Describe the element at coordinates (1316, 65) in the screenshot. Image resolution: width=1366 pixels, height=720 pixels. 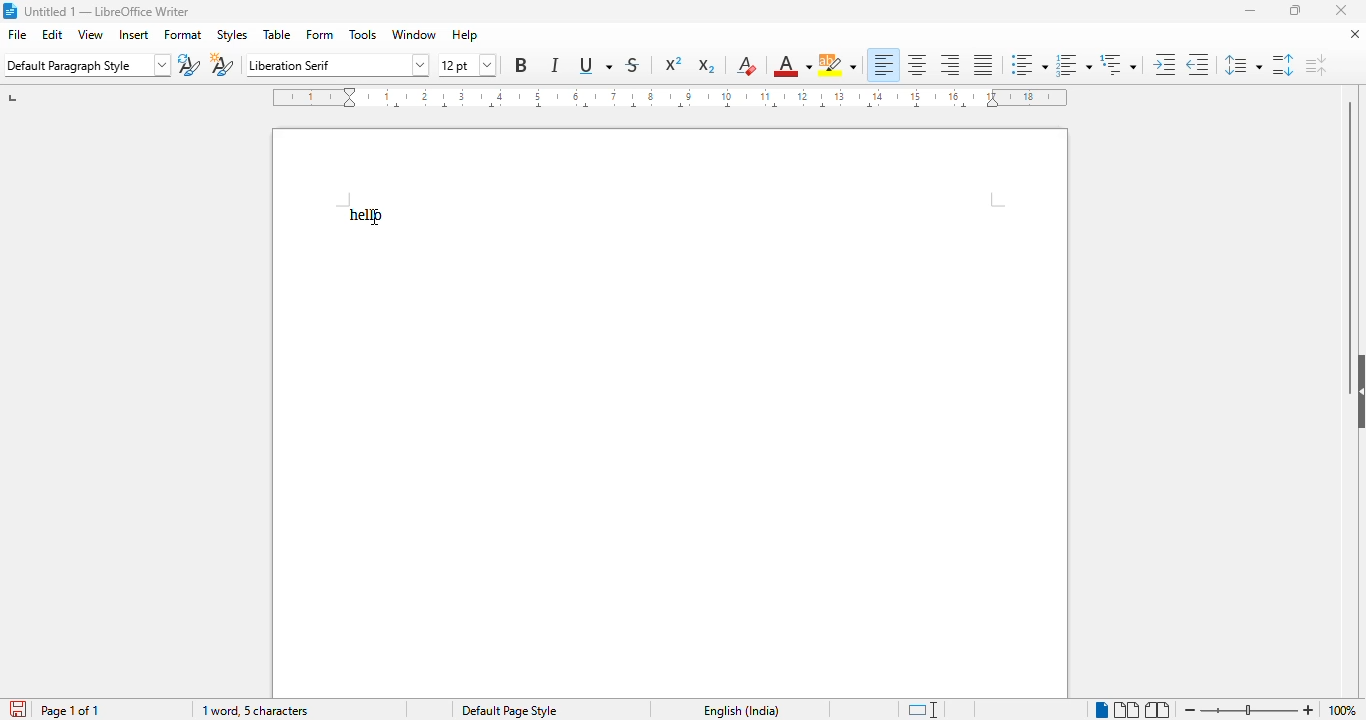
I see `decrease paragraph spacing` at that location.